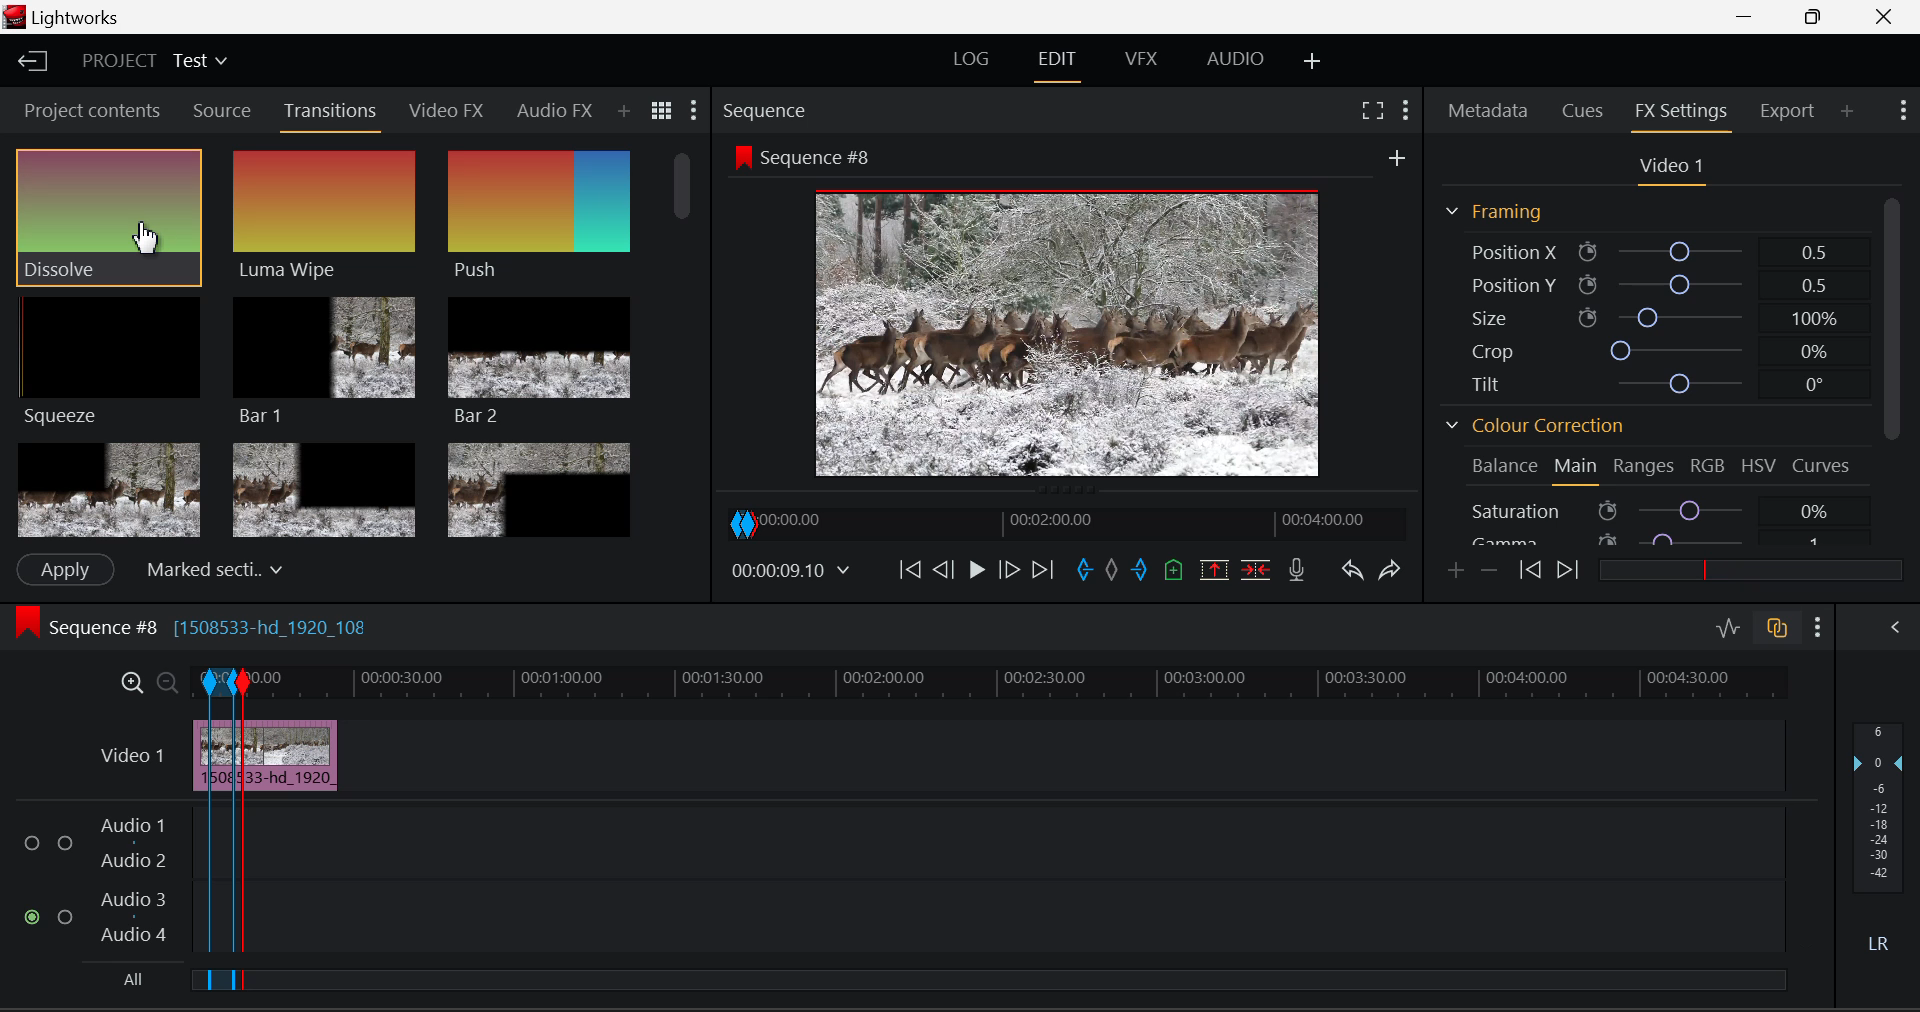 This screenshot has width=1920, height=1012. What do you see at coordinates (1068, 312) in the screenshot?
I see `Sequence #8 Preview Screen` at bounding box center [1068, 312].